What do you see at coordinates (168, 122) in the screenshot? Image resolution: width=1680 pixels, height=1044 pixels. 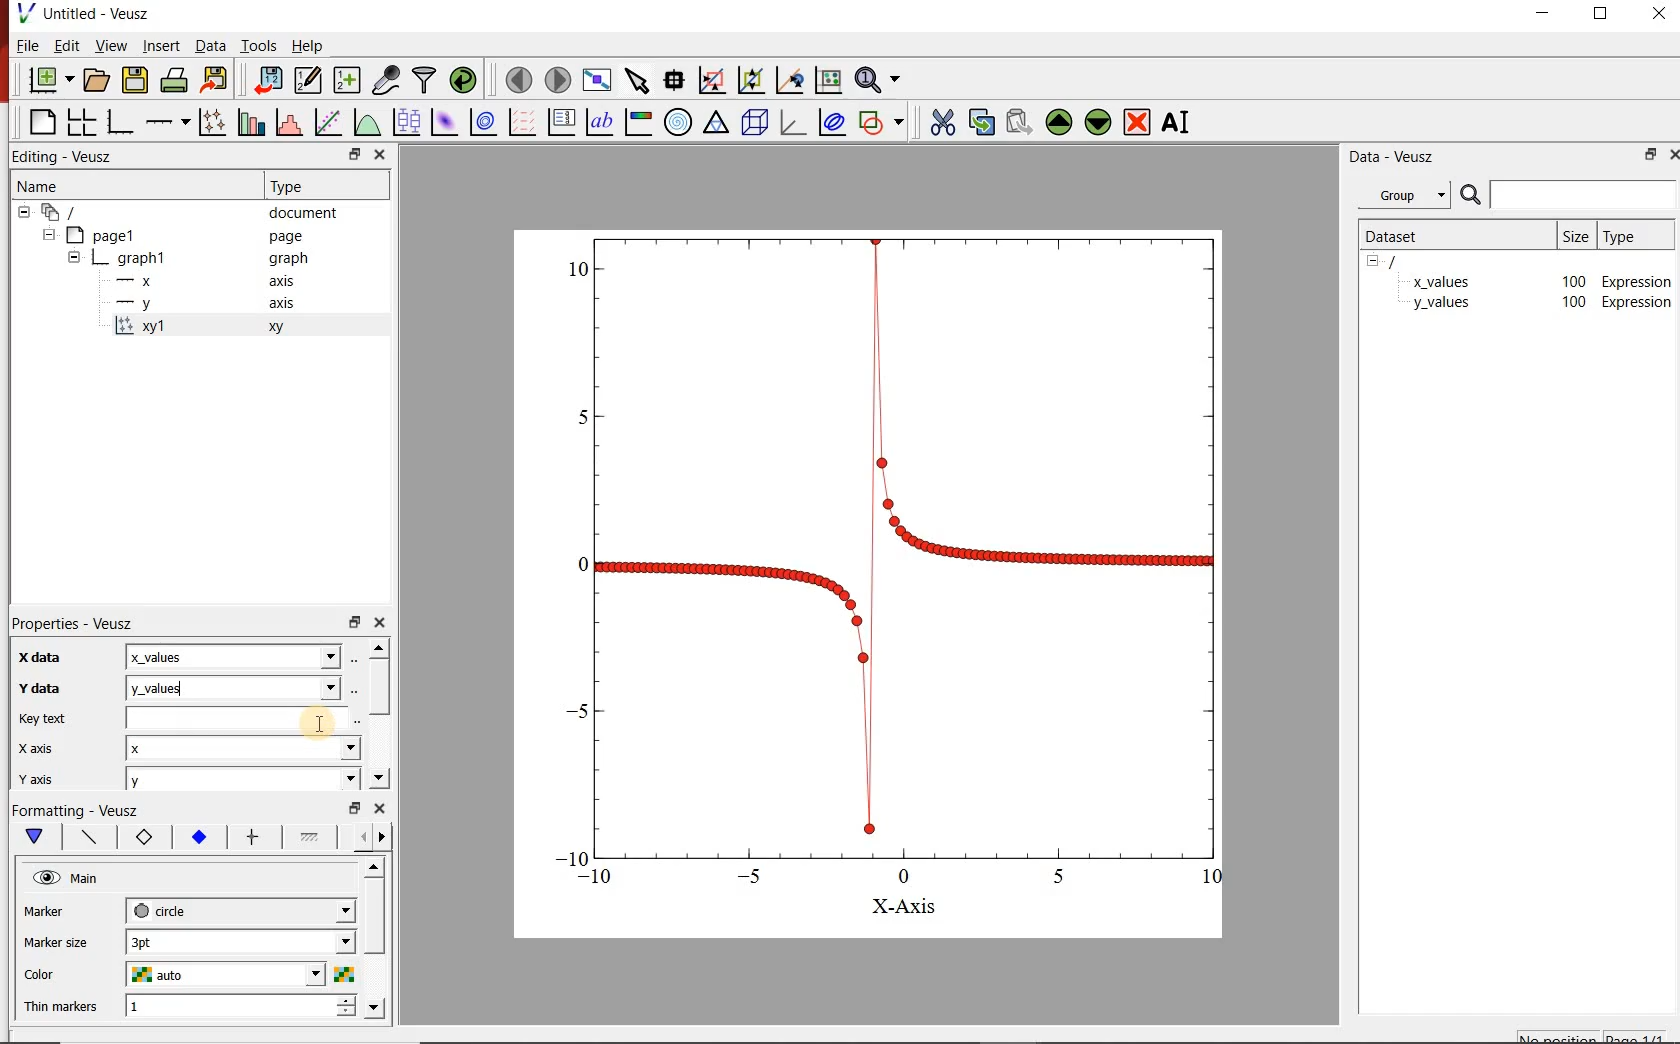 I see `add axis on the plot` at bounding box center [168, 122].